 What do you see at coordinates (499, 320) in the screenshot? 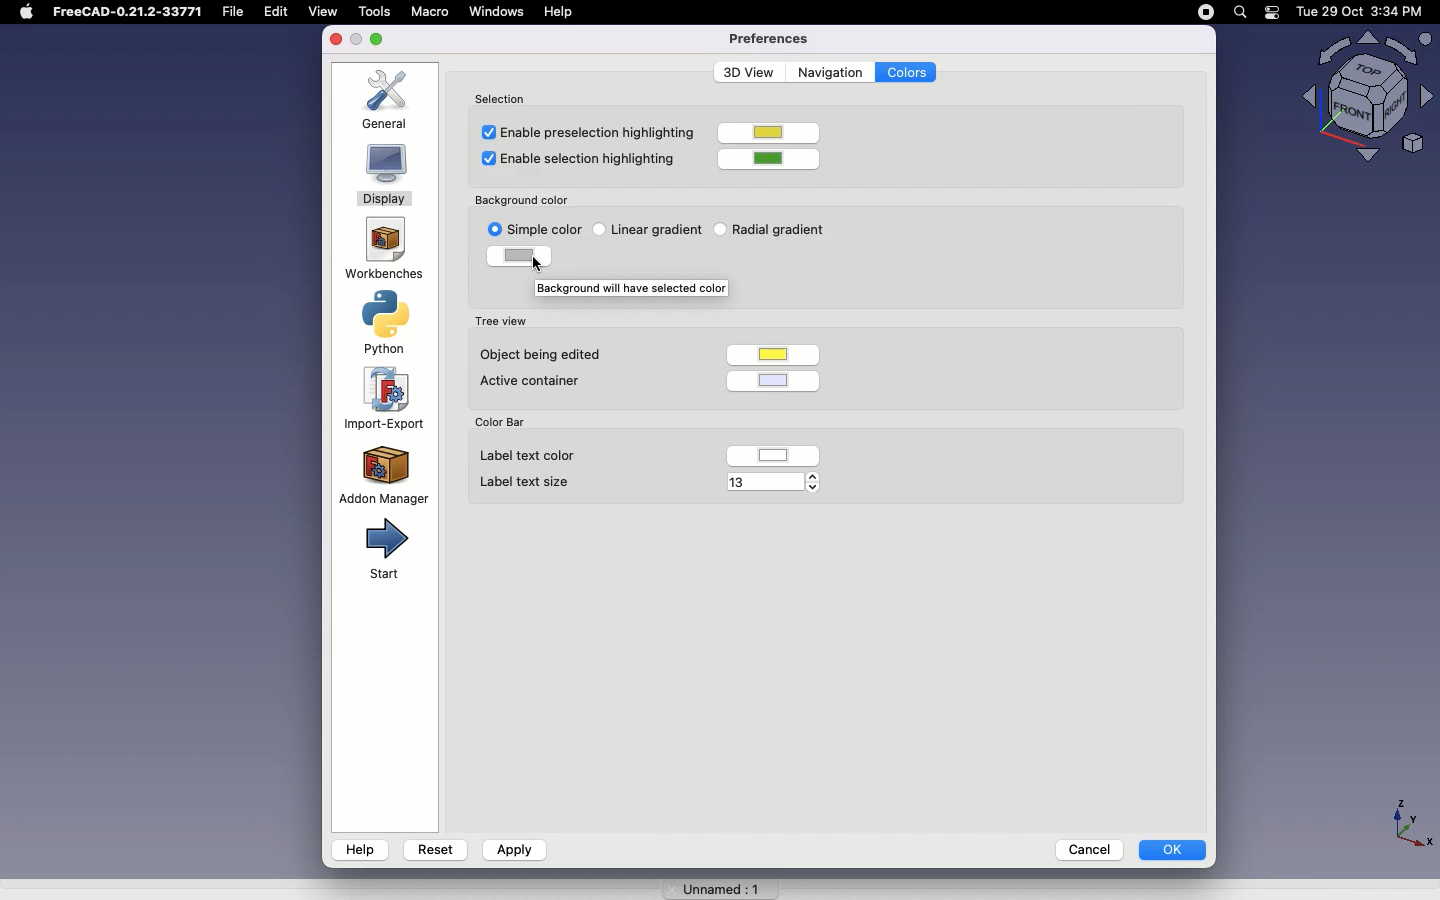
I see `Tree view` at bounding box center [499, 320].